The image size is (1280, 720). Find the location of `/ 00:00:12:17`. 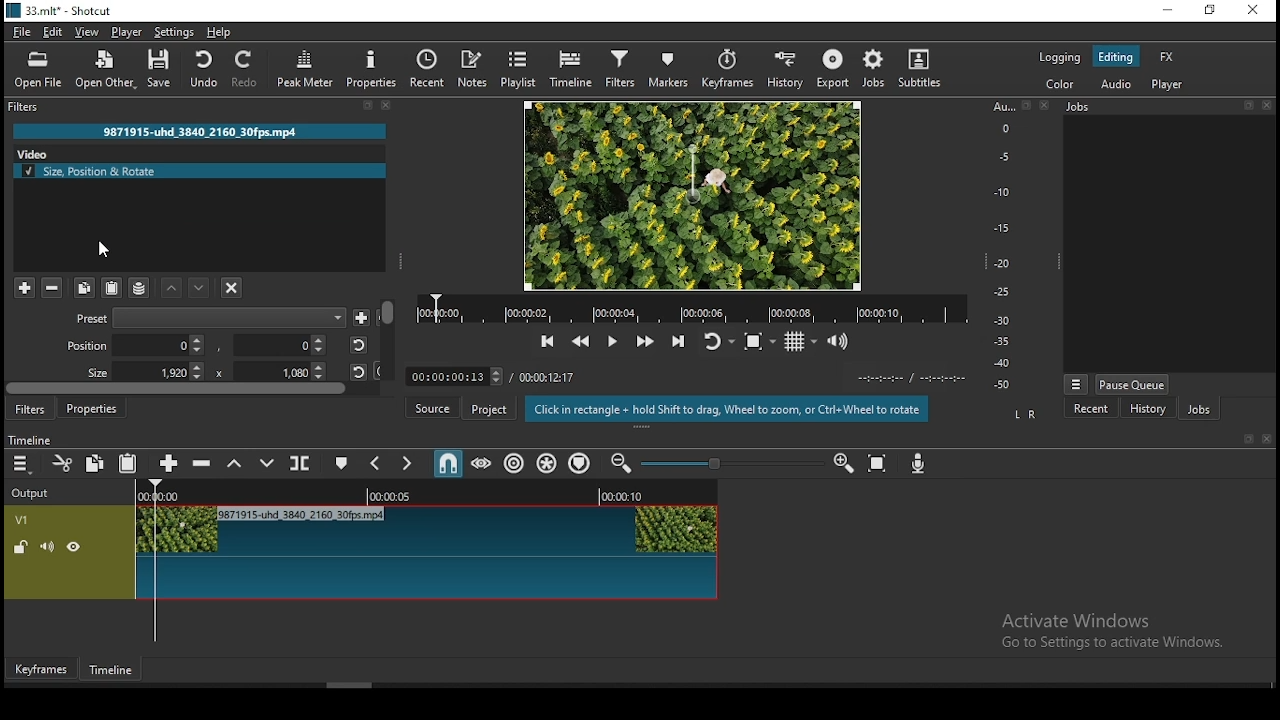

/ 00:00:12:17 is located at coordinates (543, 377).